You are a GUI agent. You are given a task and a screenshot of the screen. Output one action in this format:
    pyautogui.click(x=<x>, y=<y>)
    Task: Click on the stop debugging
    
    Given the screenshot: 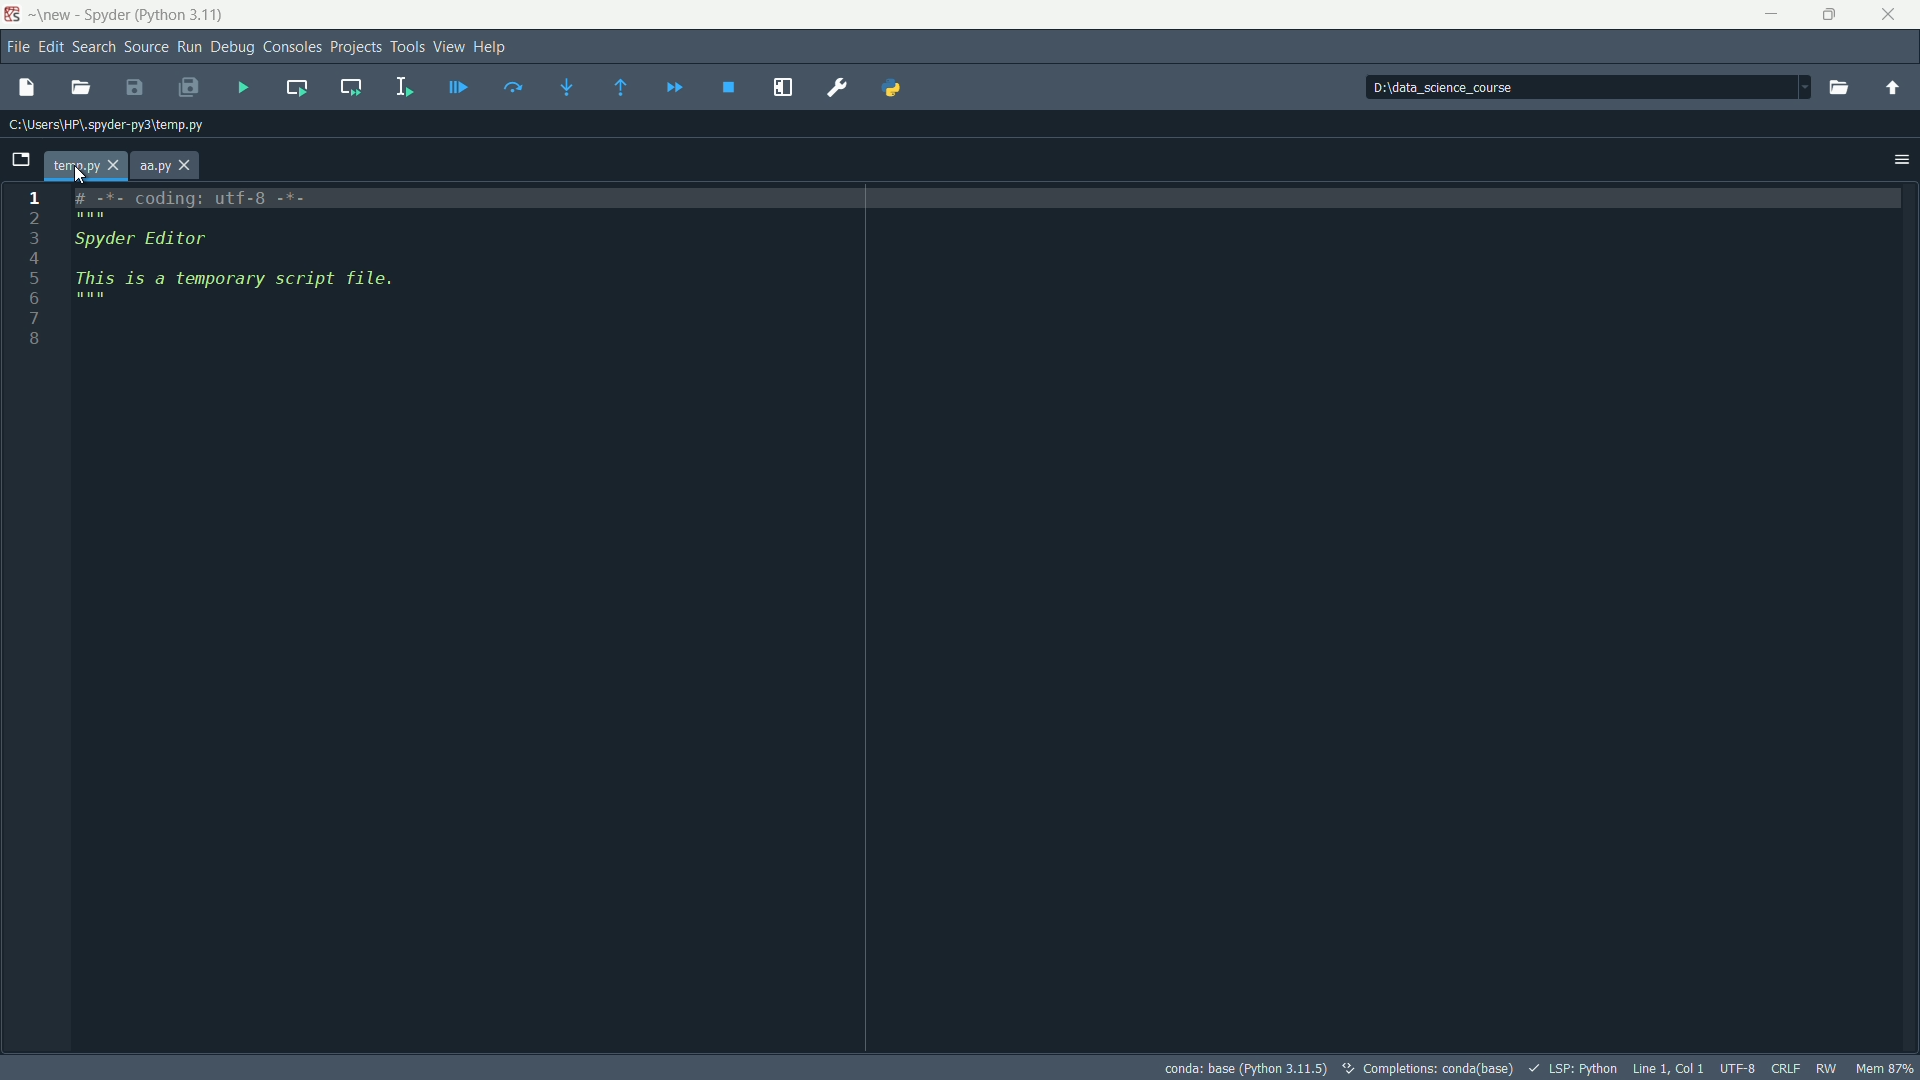 What is the action you would take?
    pyautogui.click(x=733, y=87)
    